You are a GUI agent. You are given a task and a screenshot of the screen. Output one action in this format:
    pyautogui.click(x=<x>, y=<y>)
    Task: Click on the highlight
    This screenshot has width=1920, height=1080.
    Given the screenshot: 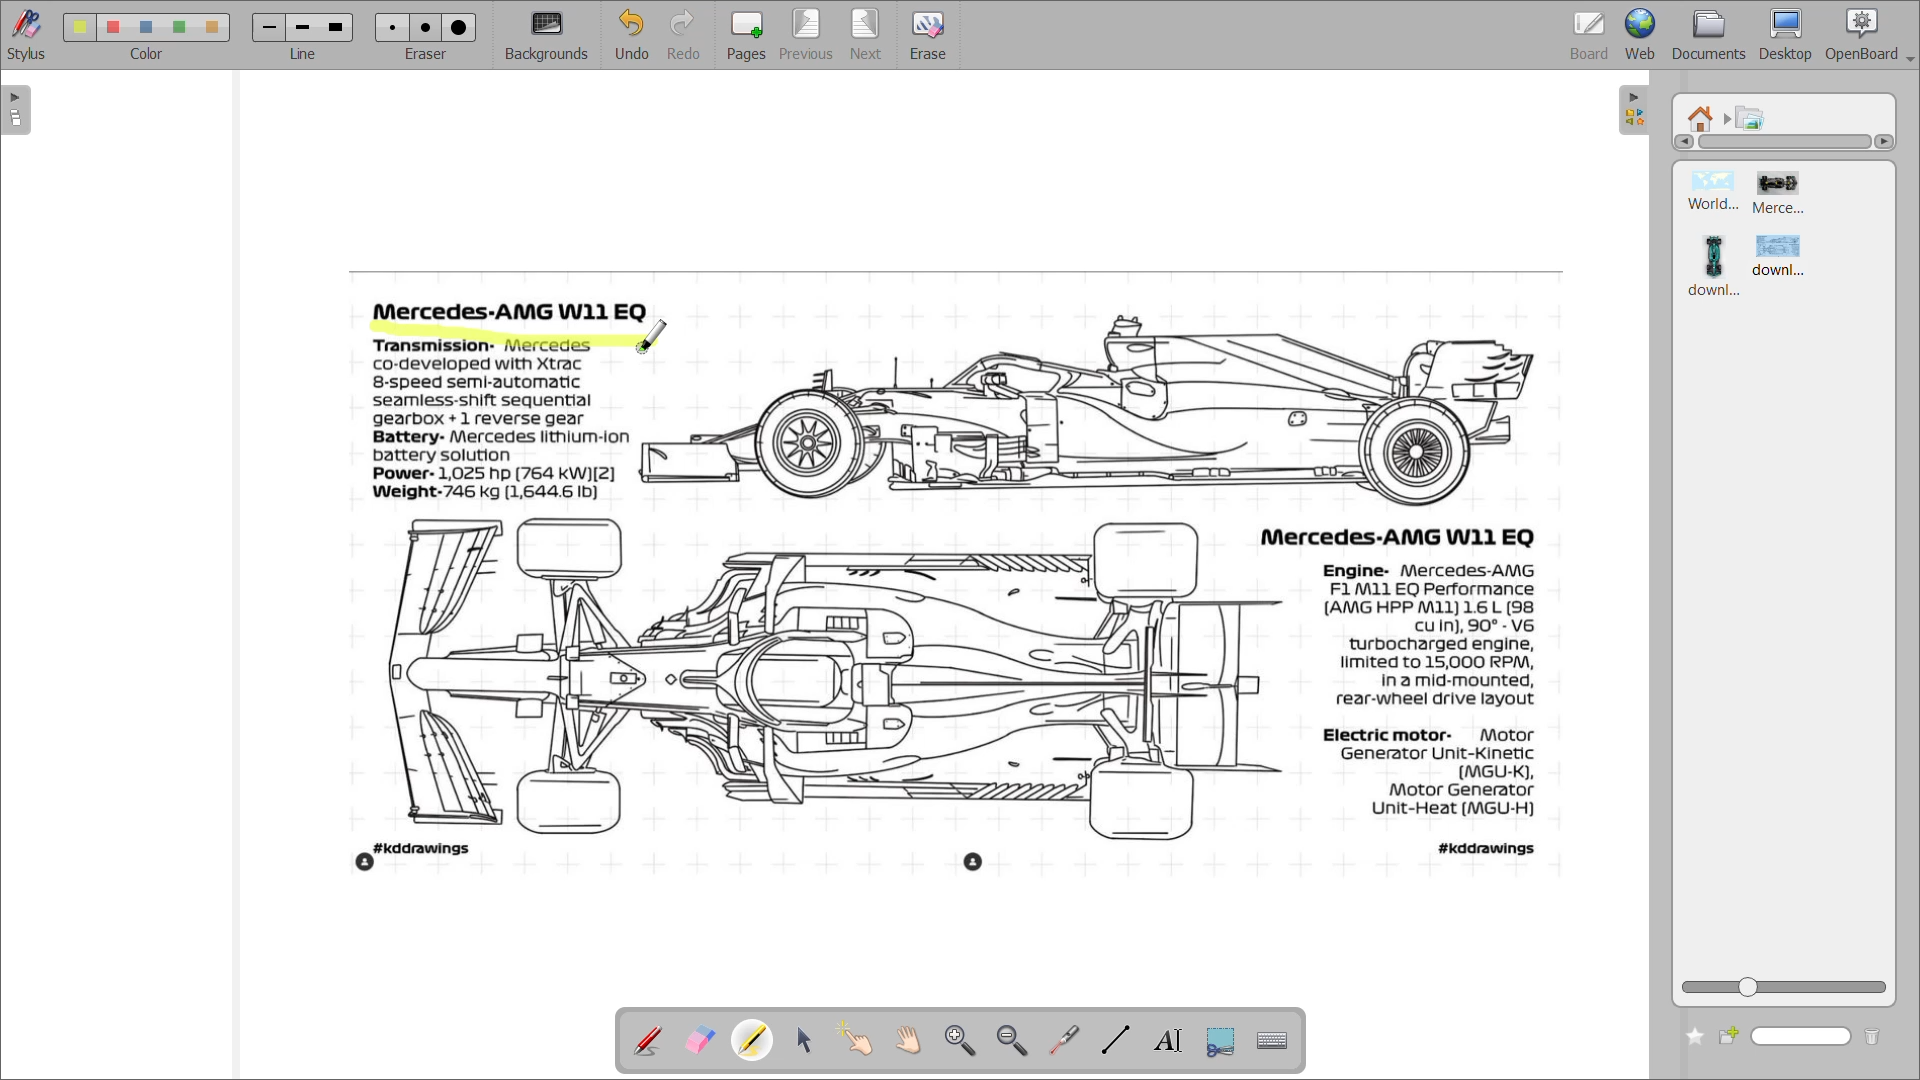 What is the action you would take?
    pyautogui.click(x=755, y=1040)
    